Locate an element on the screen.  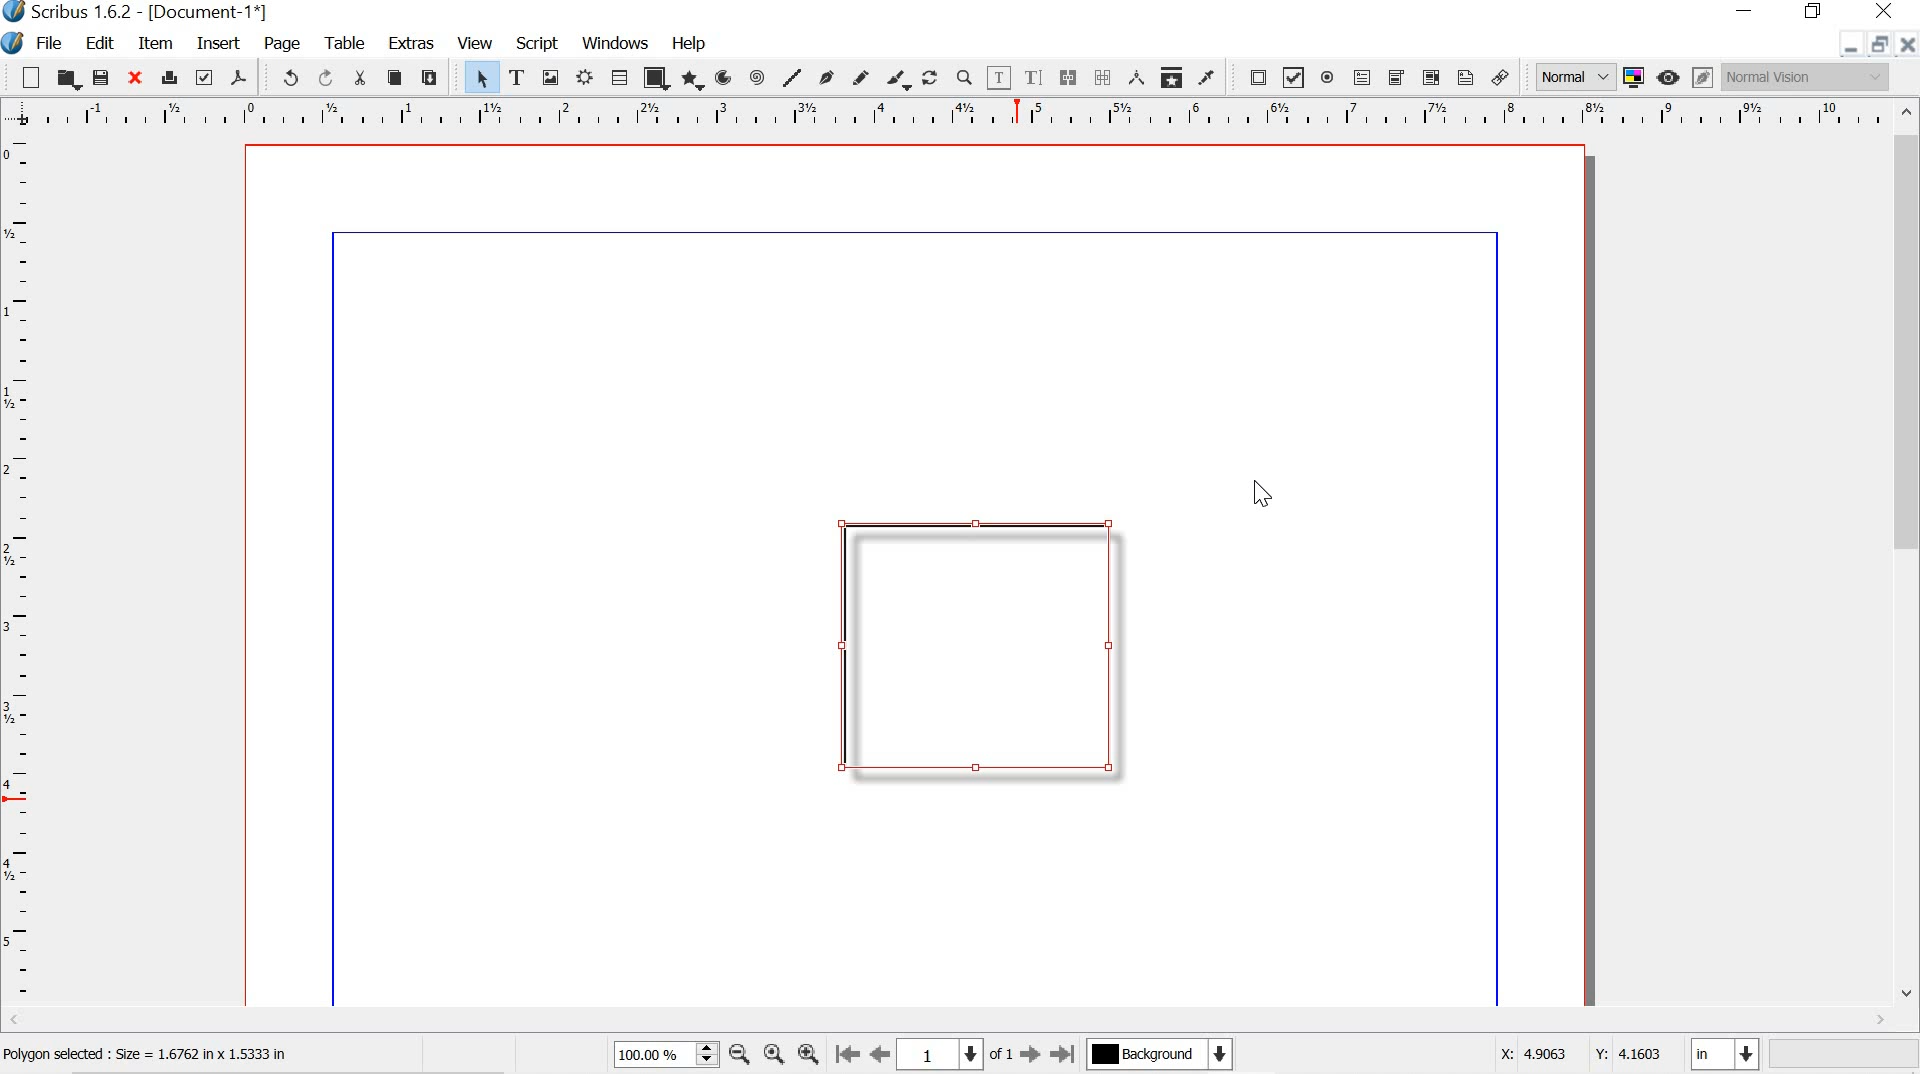
line is located at coordinates (792, 76).